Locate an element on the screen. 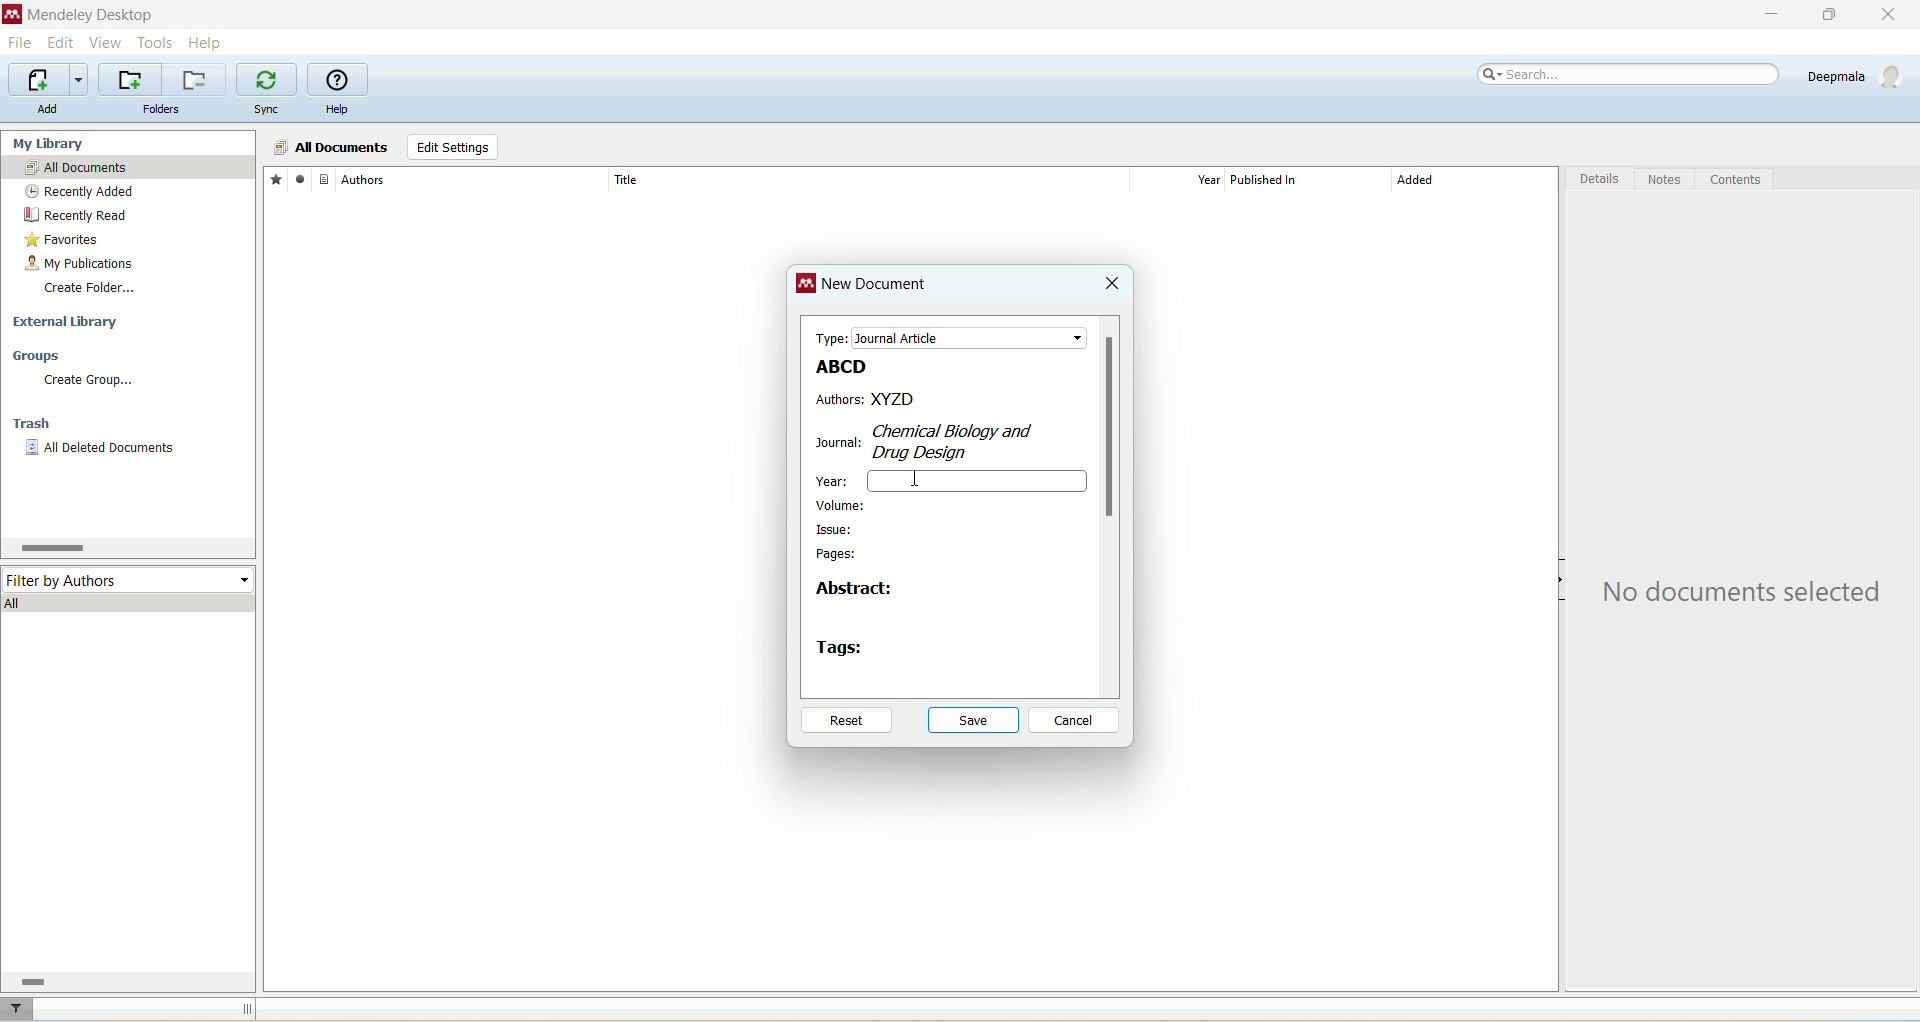  year is located at coordinates (835, 477).